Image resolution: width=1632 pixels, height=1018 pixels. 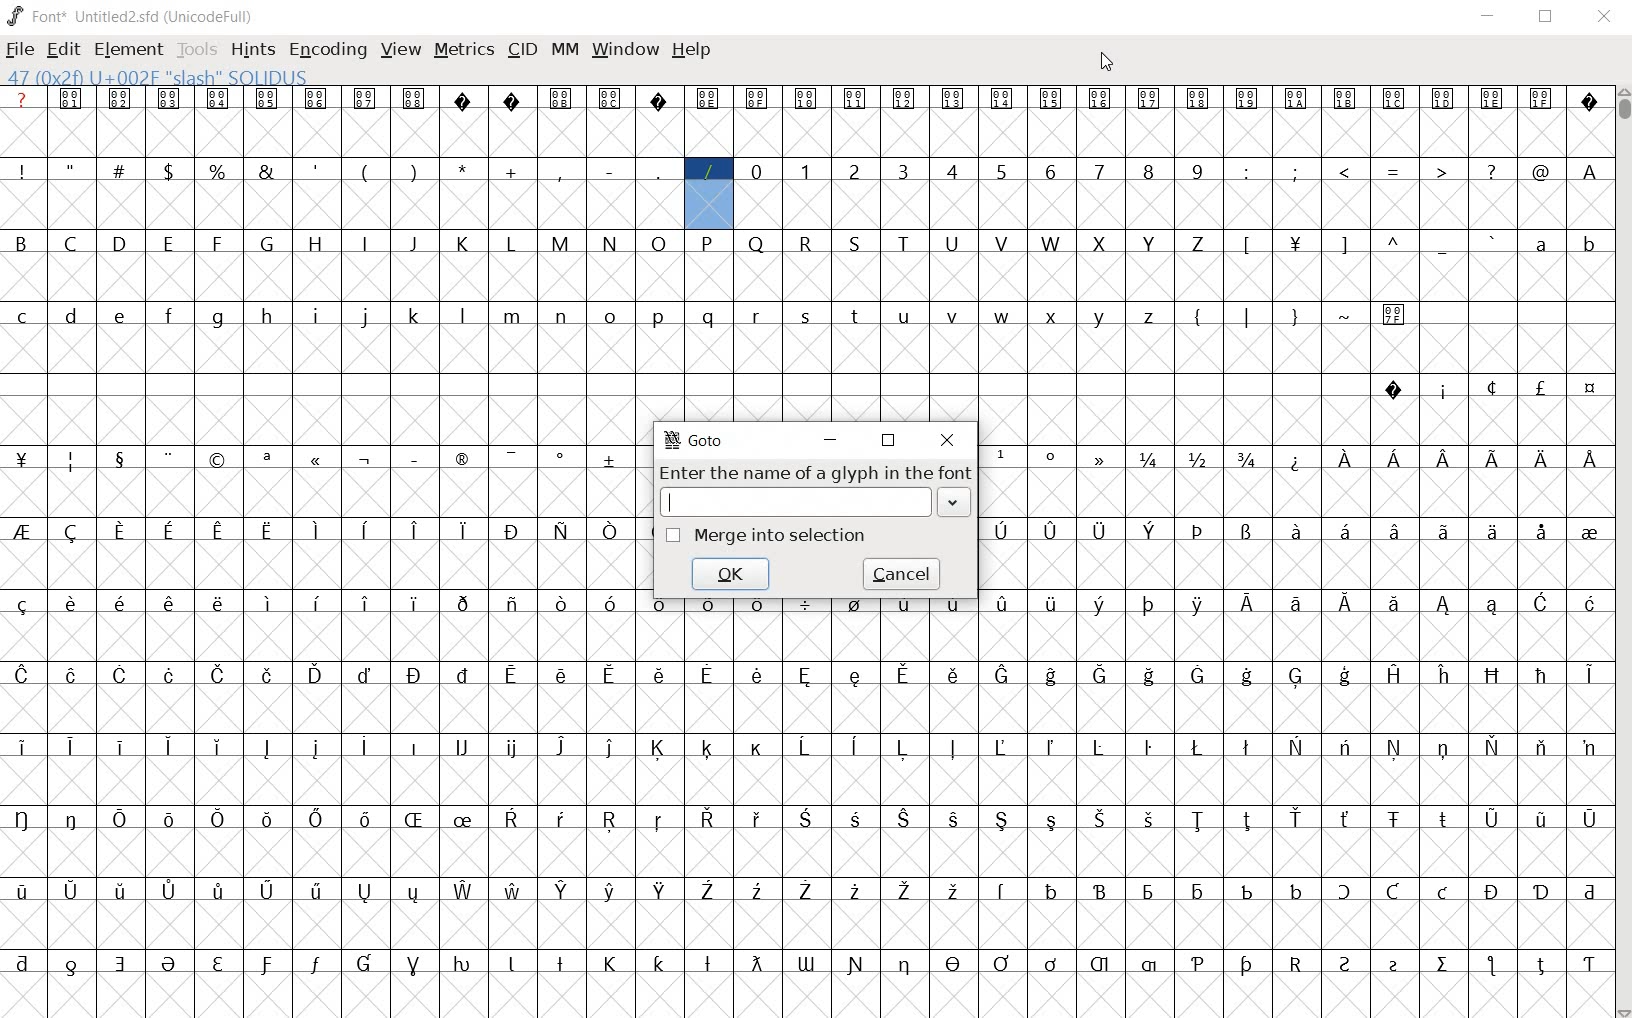 I want to click on HELP, so click(x=693, y=52).